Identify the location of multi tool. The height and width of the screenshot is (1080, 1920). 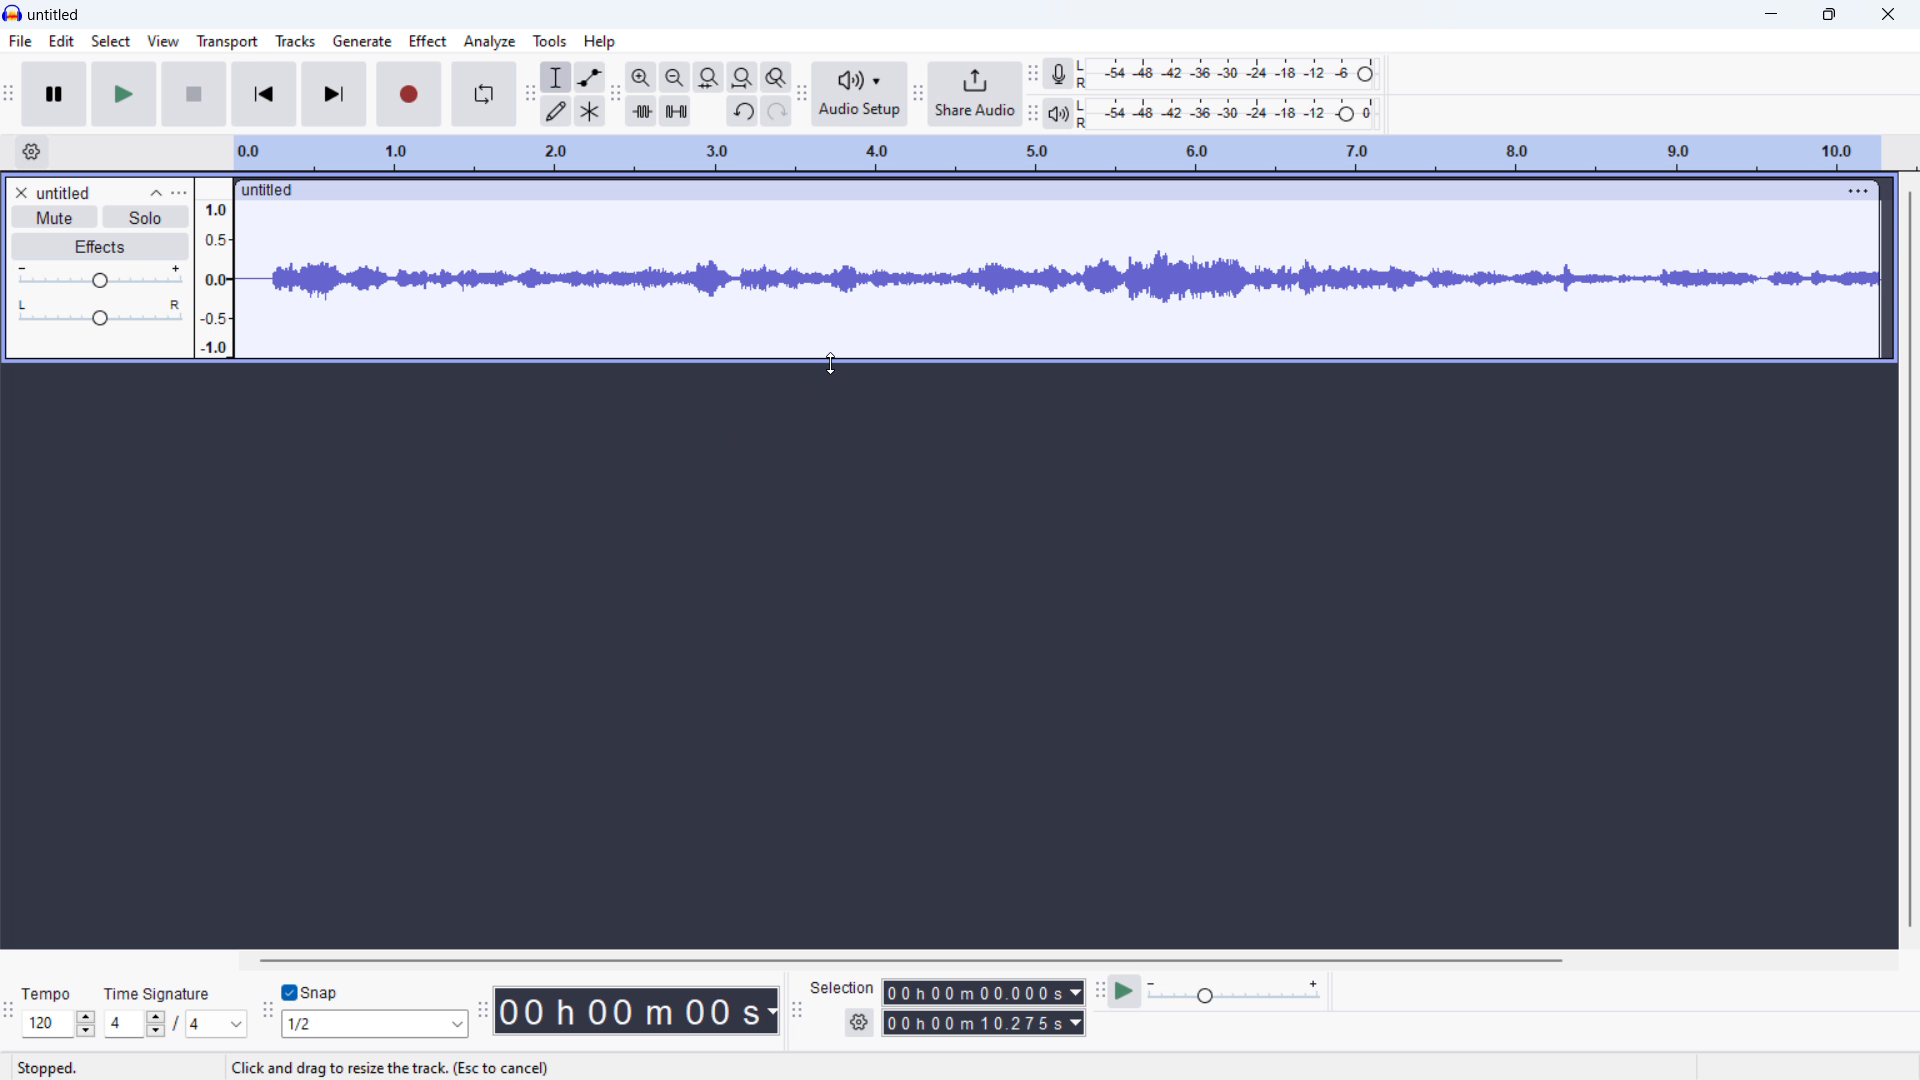
(590, 111).